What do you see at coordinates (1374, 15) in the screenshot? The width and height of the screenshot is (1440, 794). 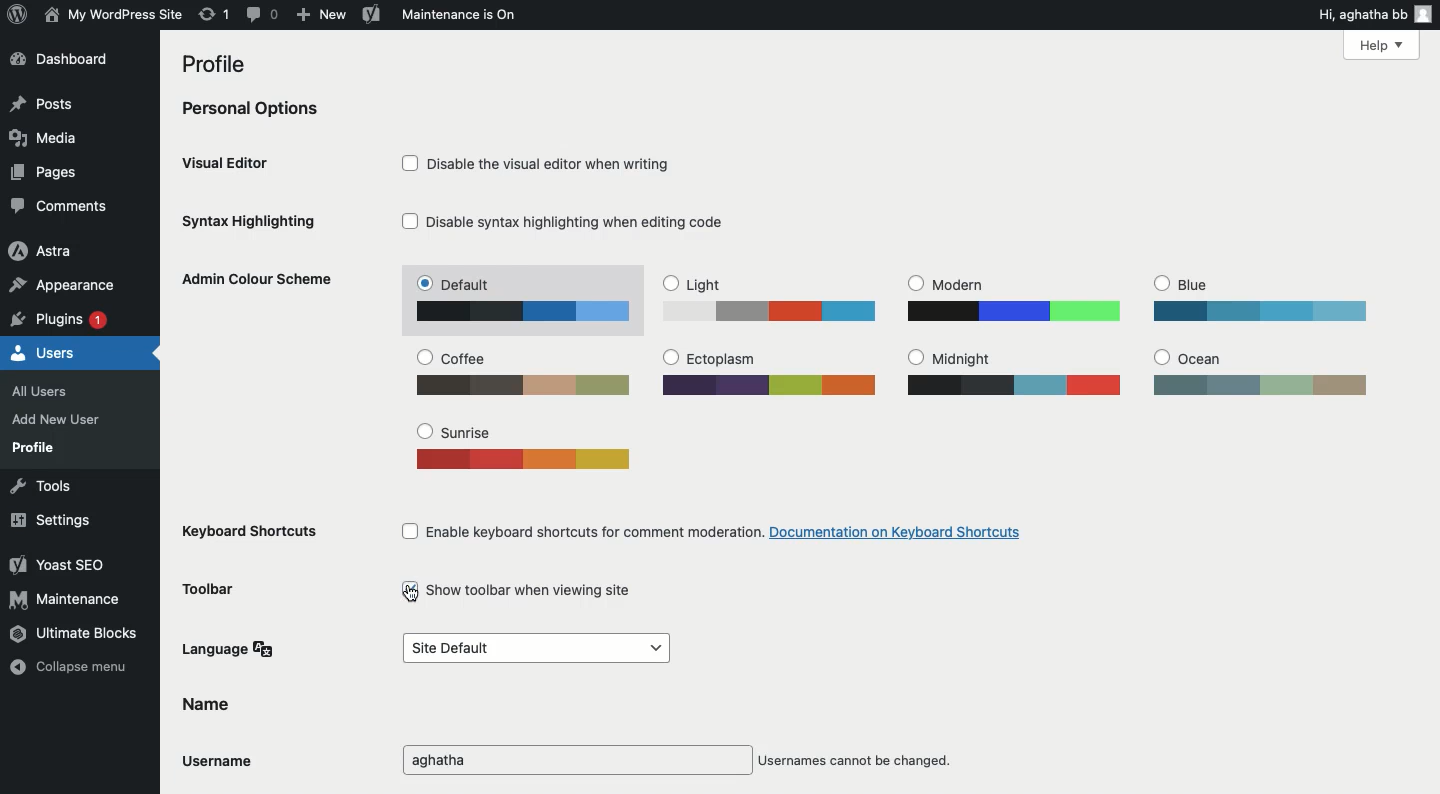 I see `Hi user` at bounding box center [1374, 15].